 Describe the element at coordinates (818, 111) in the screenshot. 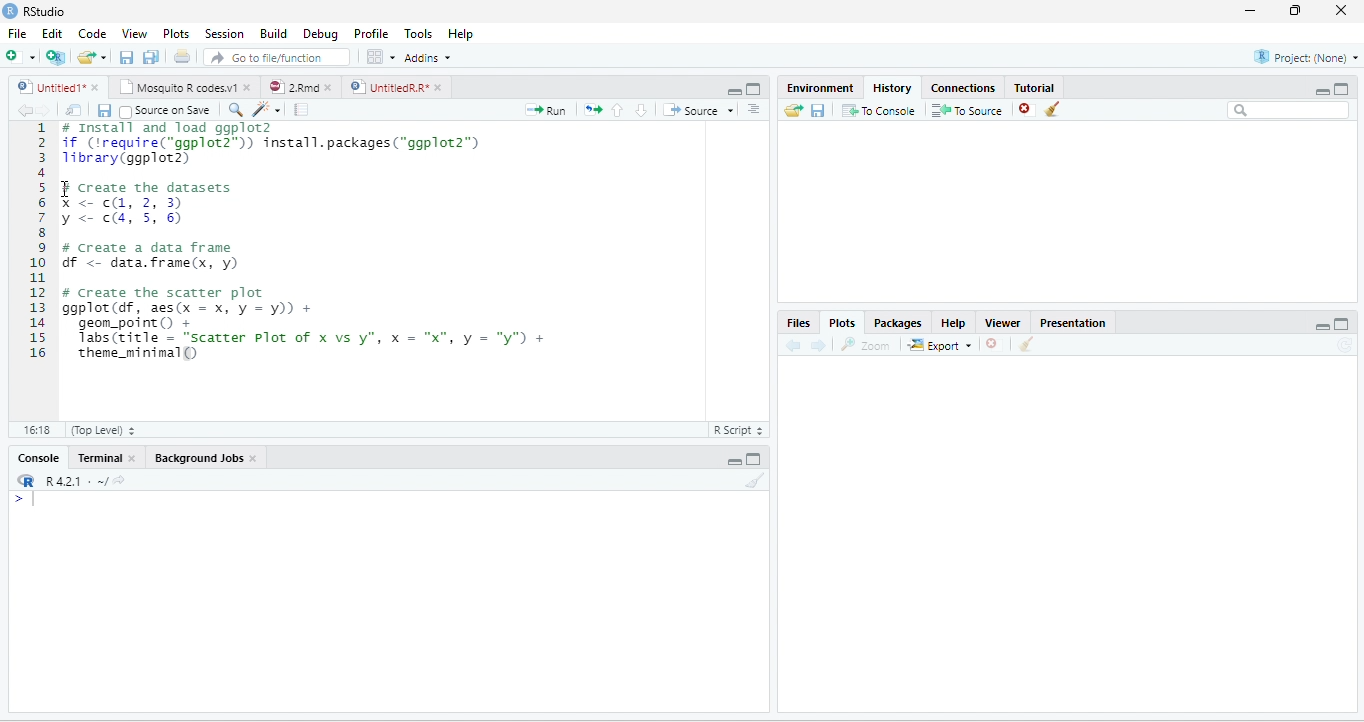

I see `Save history into a file` at that location.